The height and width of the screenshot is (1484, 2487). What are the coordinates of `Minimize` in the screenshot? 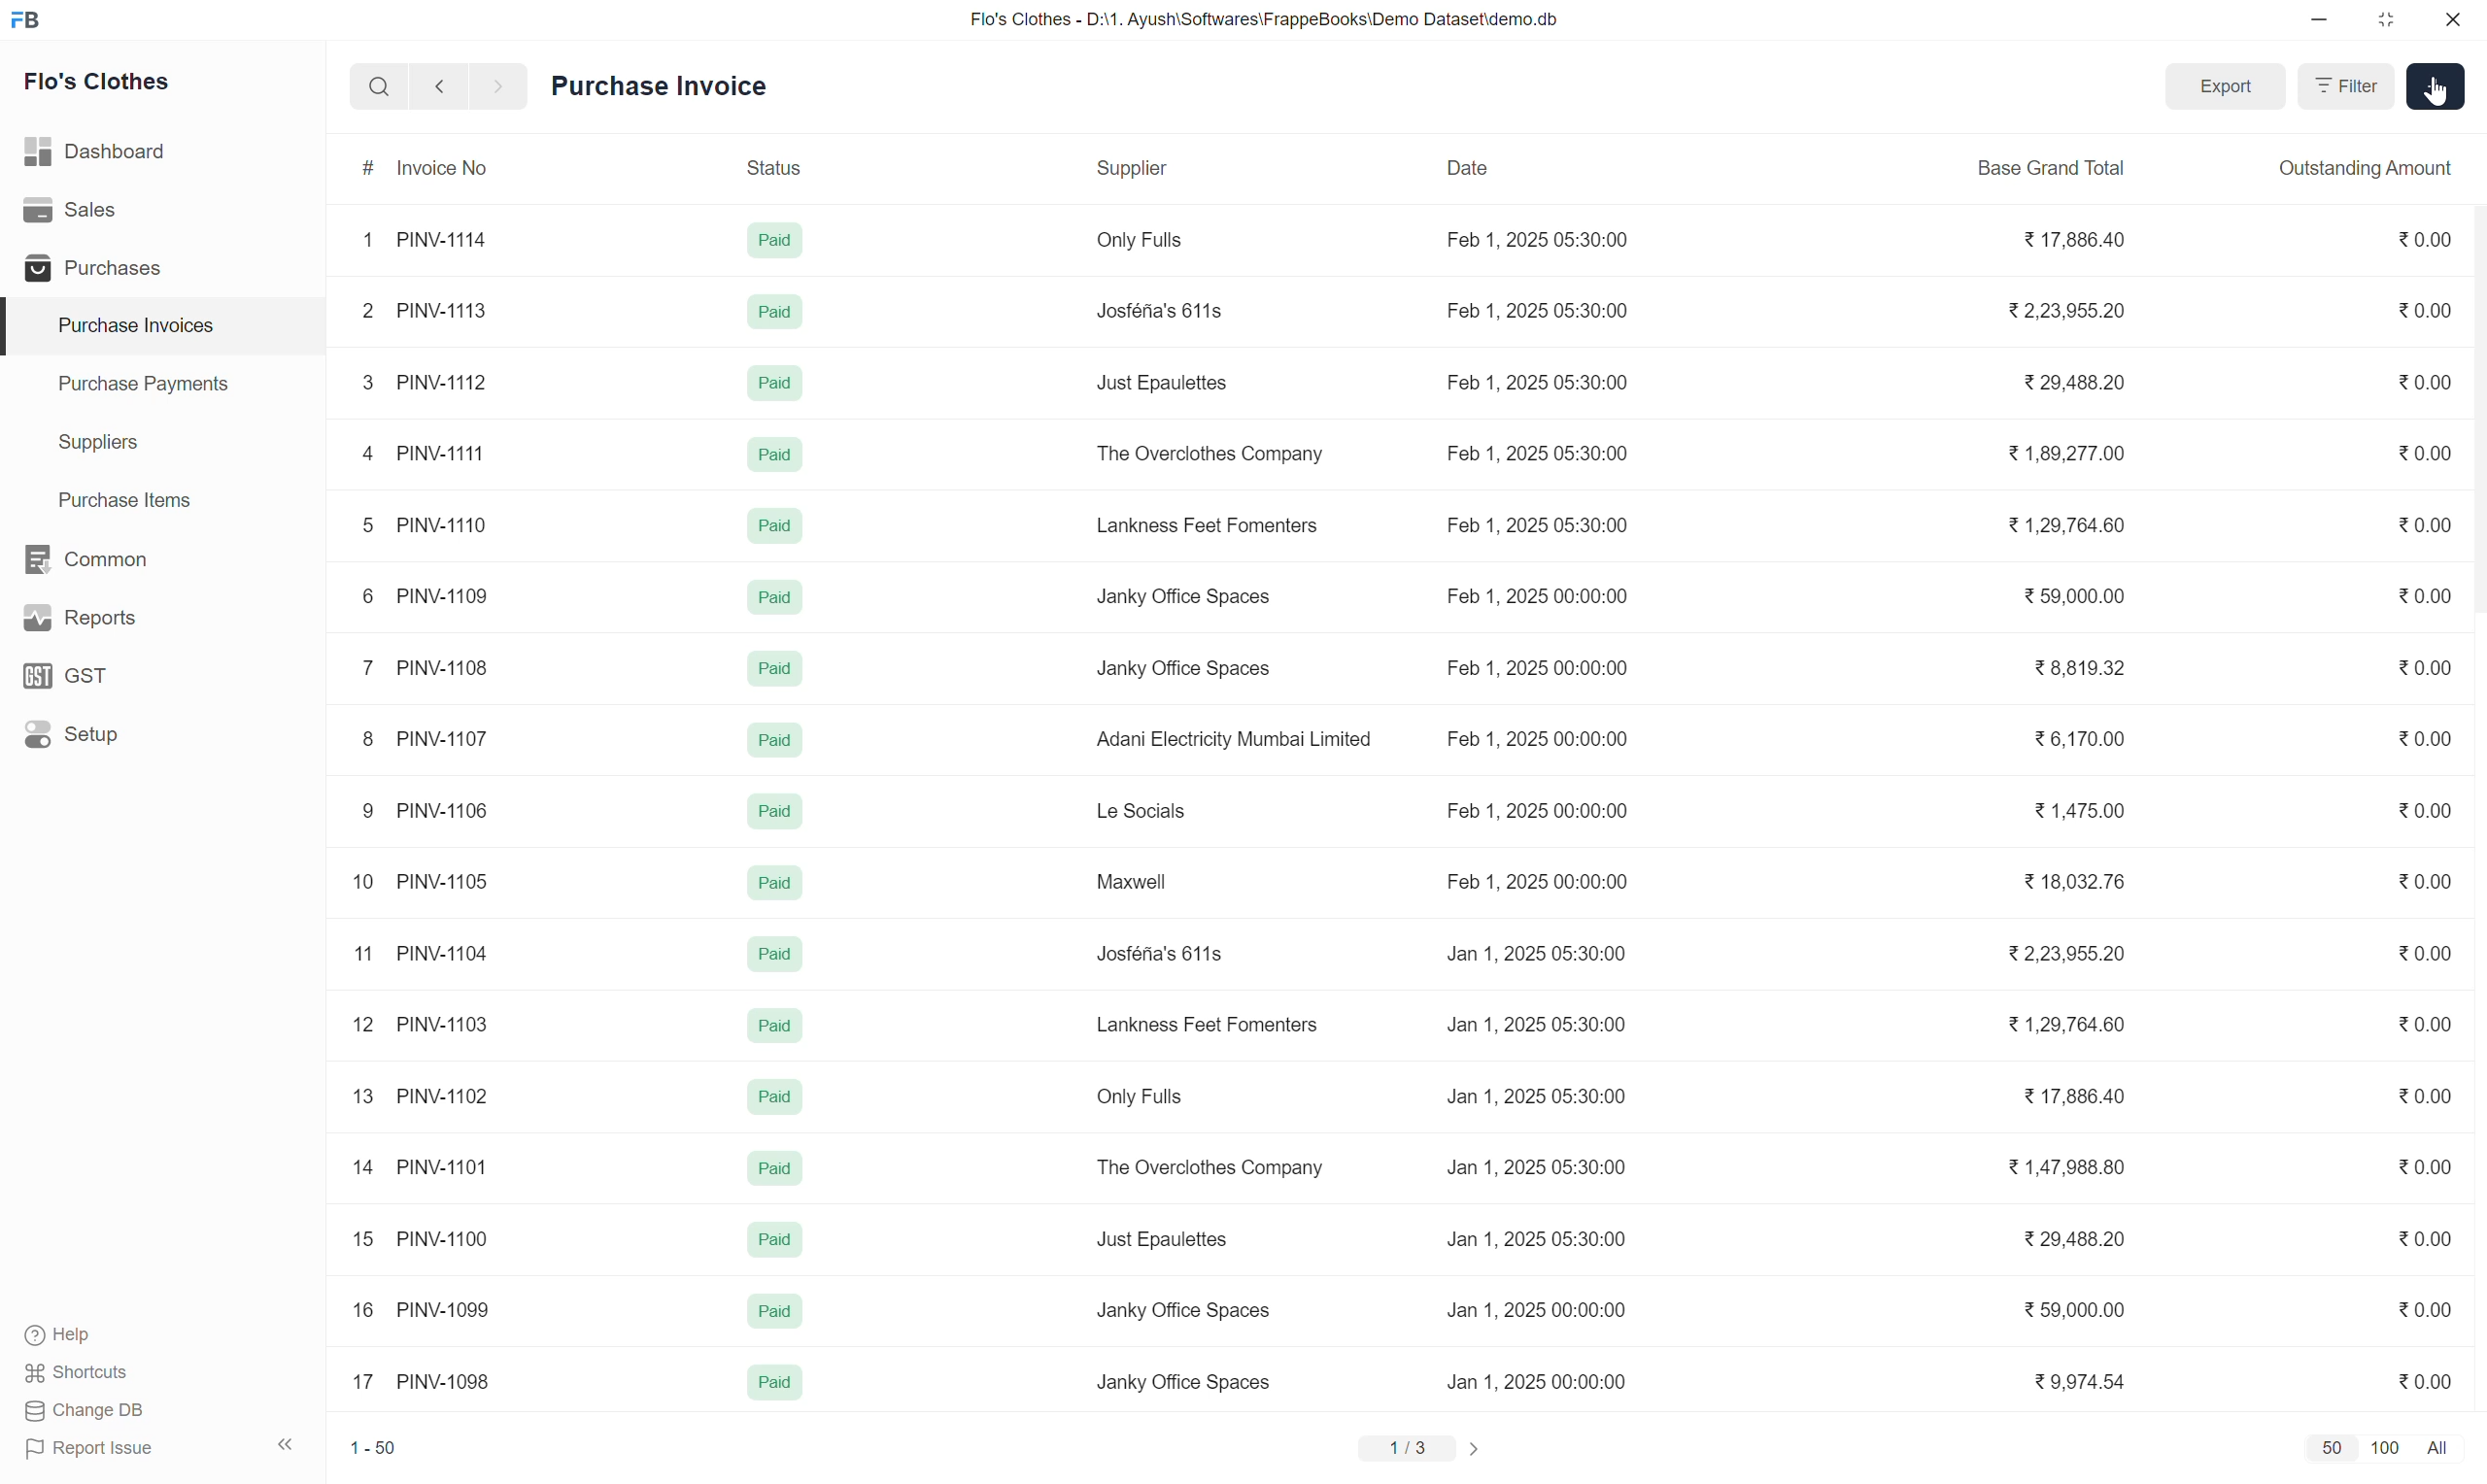 It's located at (2319, 20).